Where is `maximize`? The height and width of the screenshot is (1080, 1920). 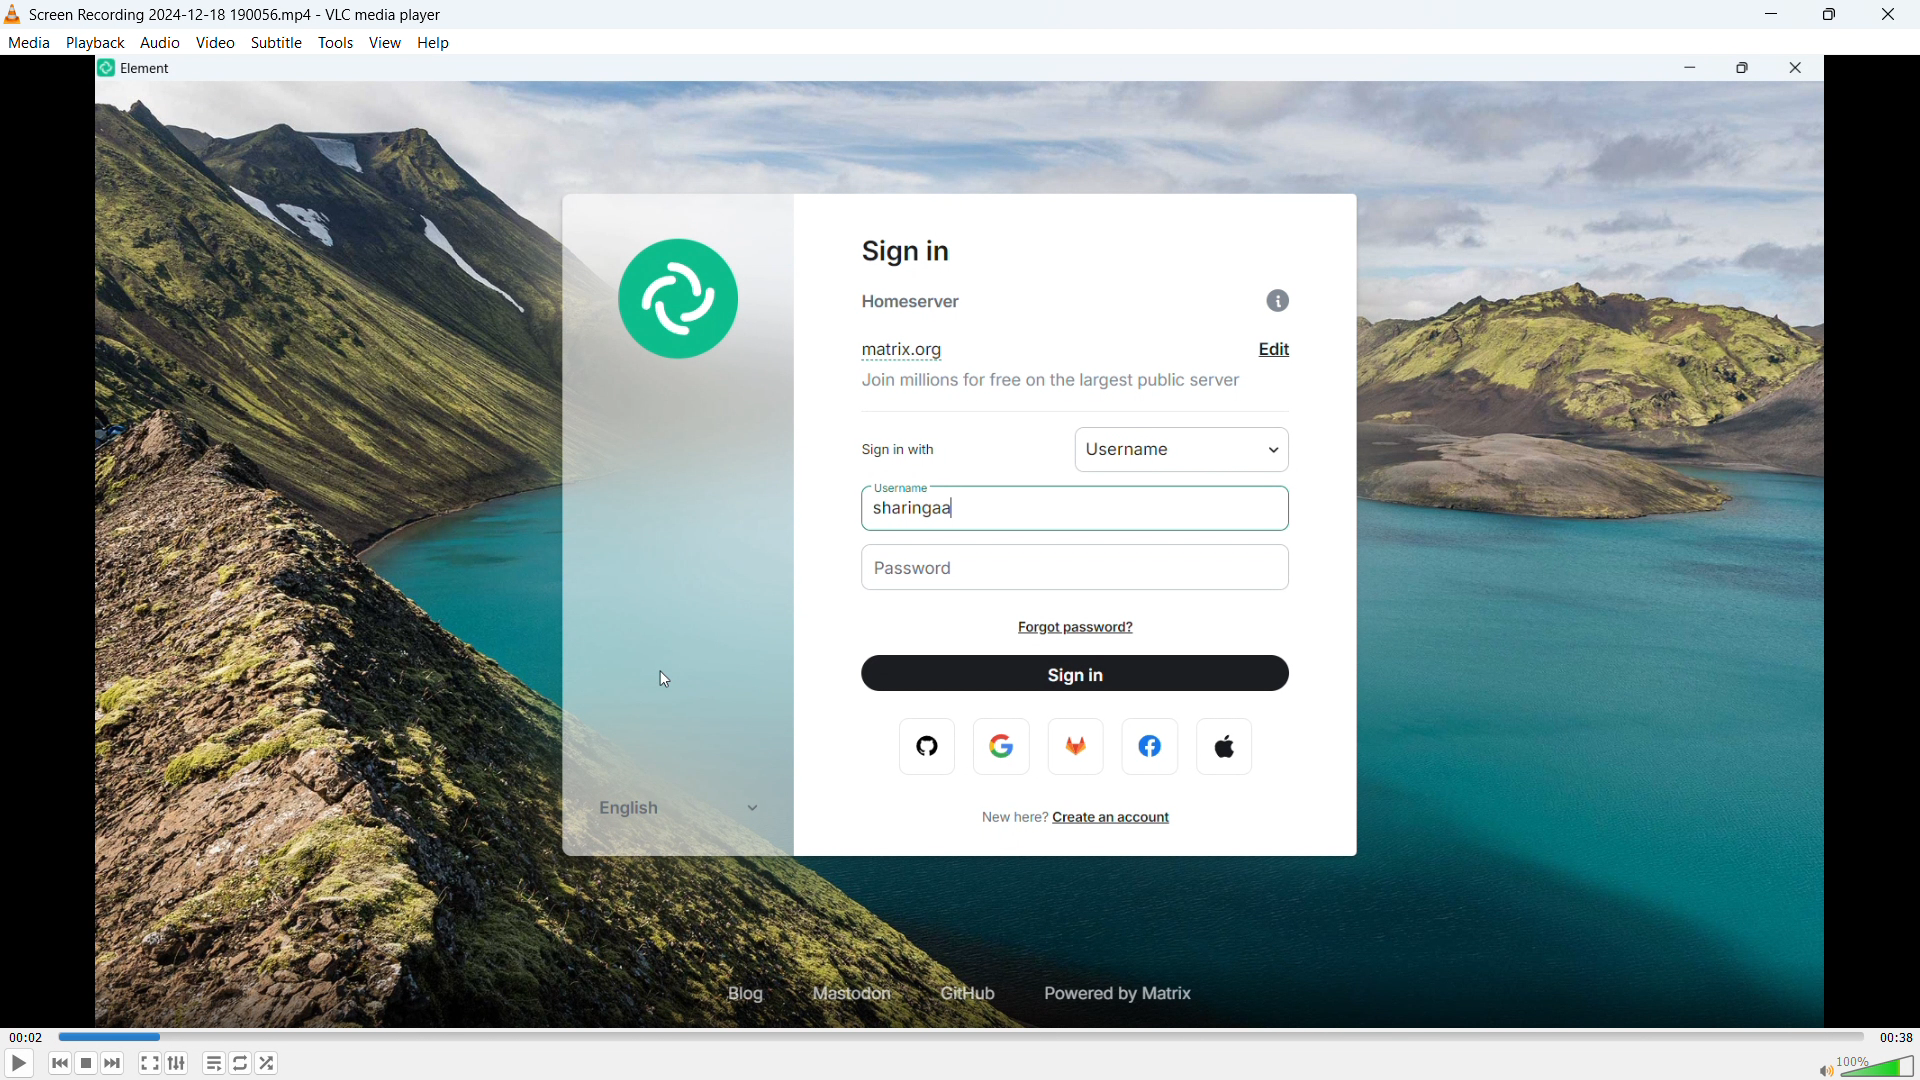
maximize is located at coordinates (1828, 15).